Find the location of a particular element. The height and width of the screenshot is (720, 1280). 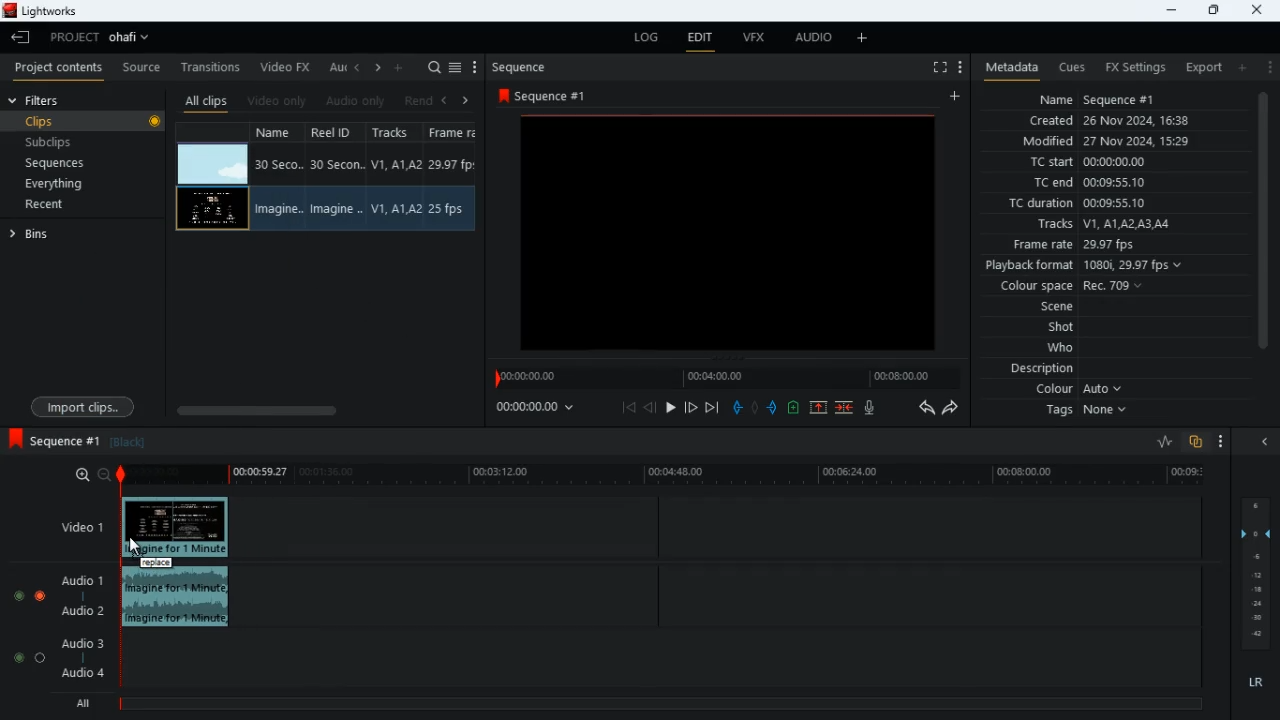

mic is located at coordinates (871, 407).